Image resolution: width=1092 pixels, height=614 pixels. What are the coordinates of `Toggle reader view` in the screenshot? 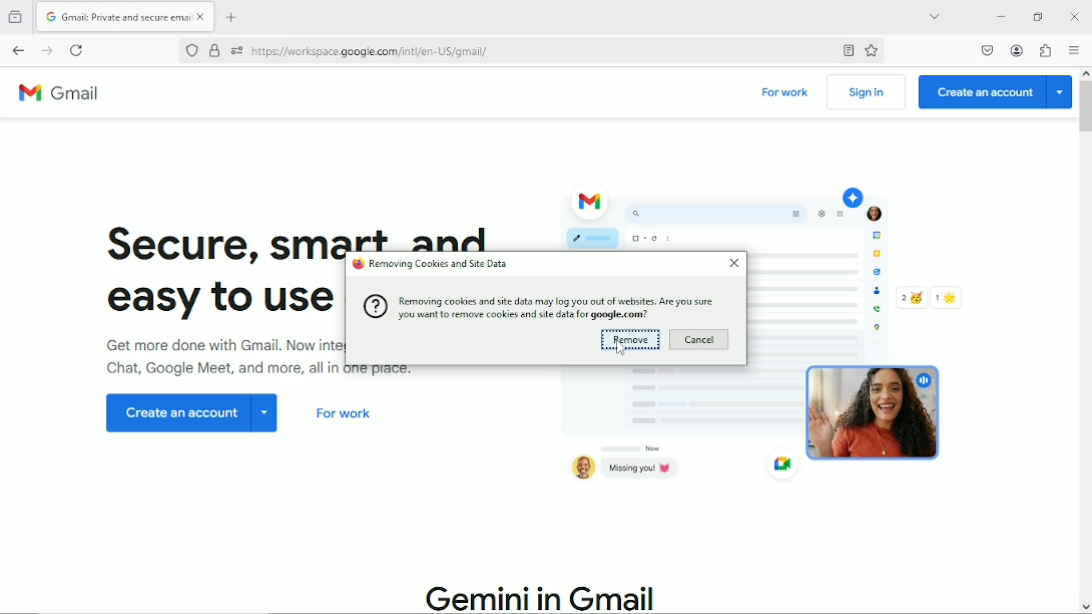 It's located at (846, 51).